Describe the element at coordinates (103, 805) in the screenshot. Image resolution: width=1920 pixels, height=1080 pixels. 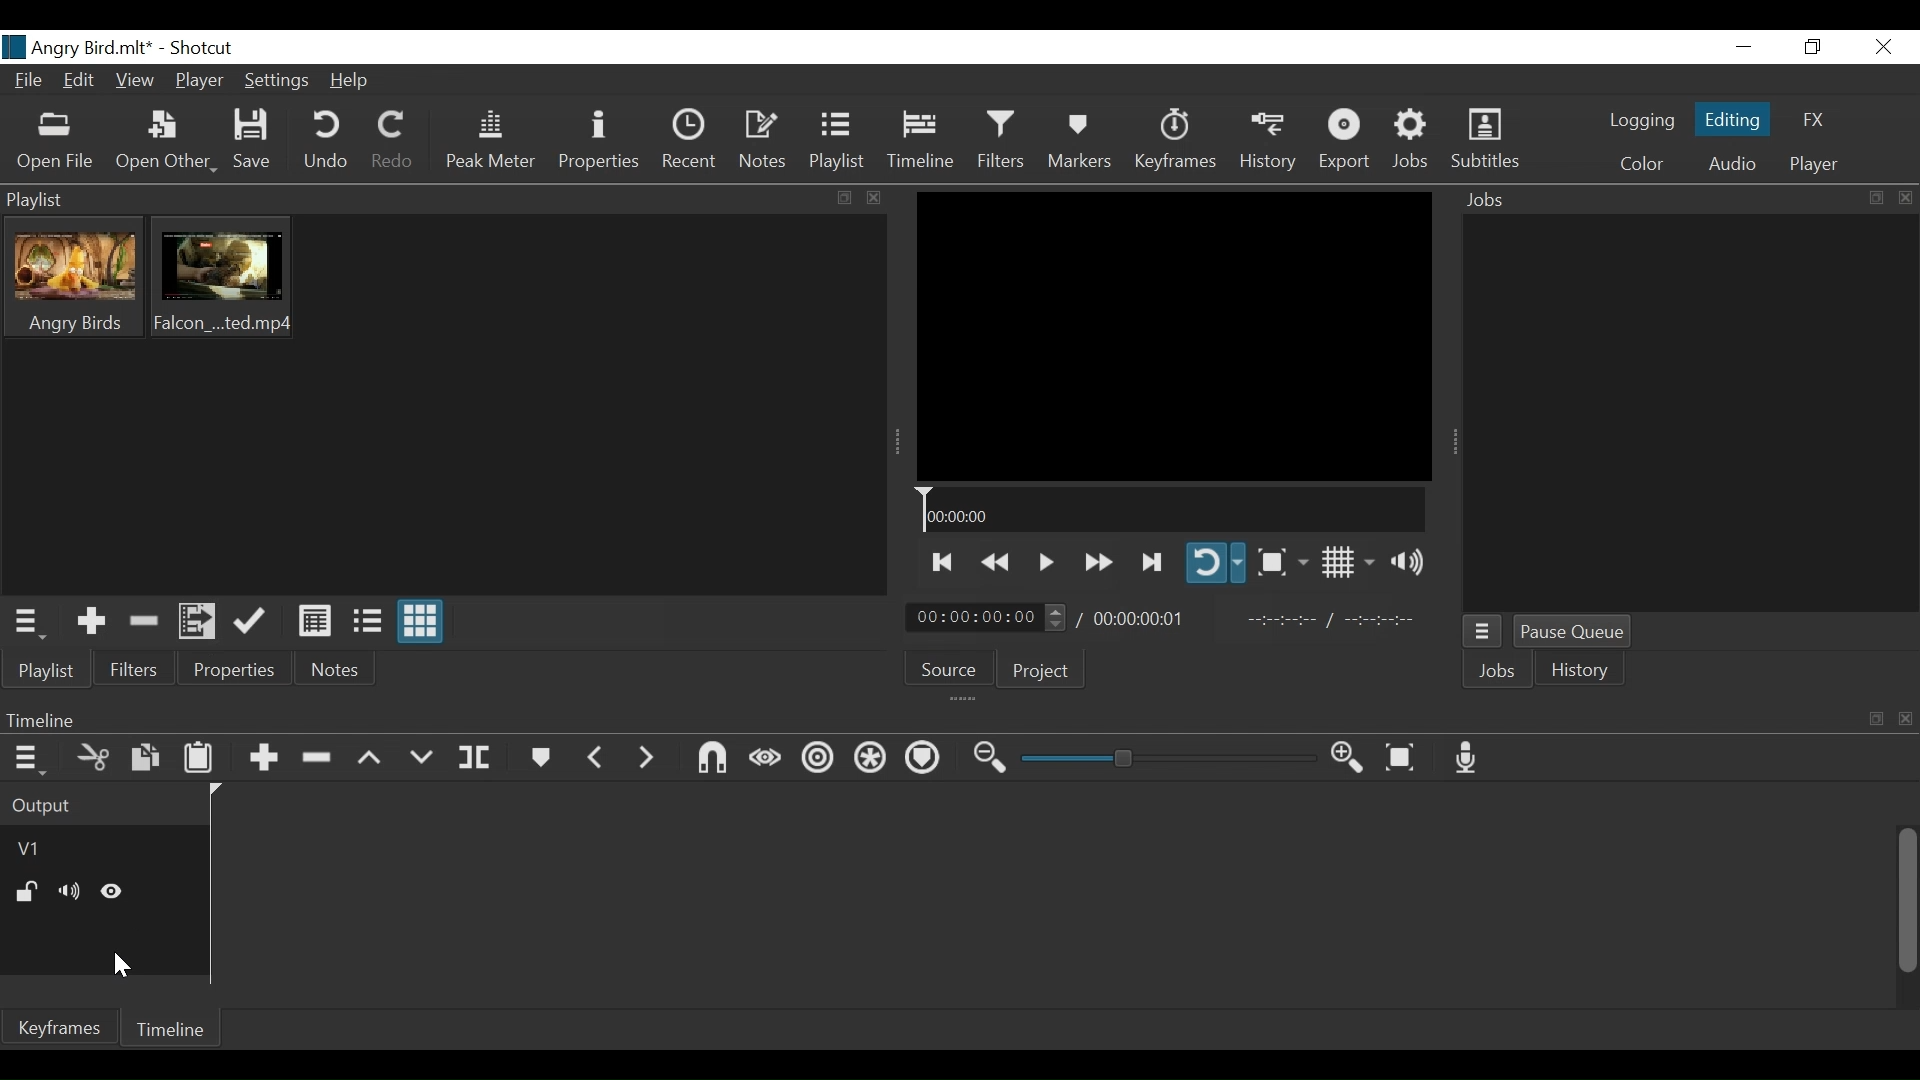
I see `Output` at that location.